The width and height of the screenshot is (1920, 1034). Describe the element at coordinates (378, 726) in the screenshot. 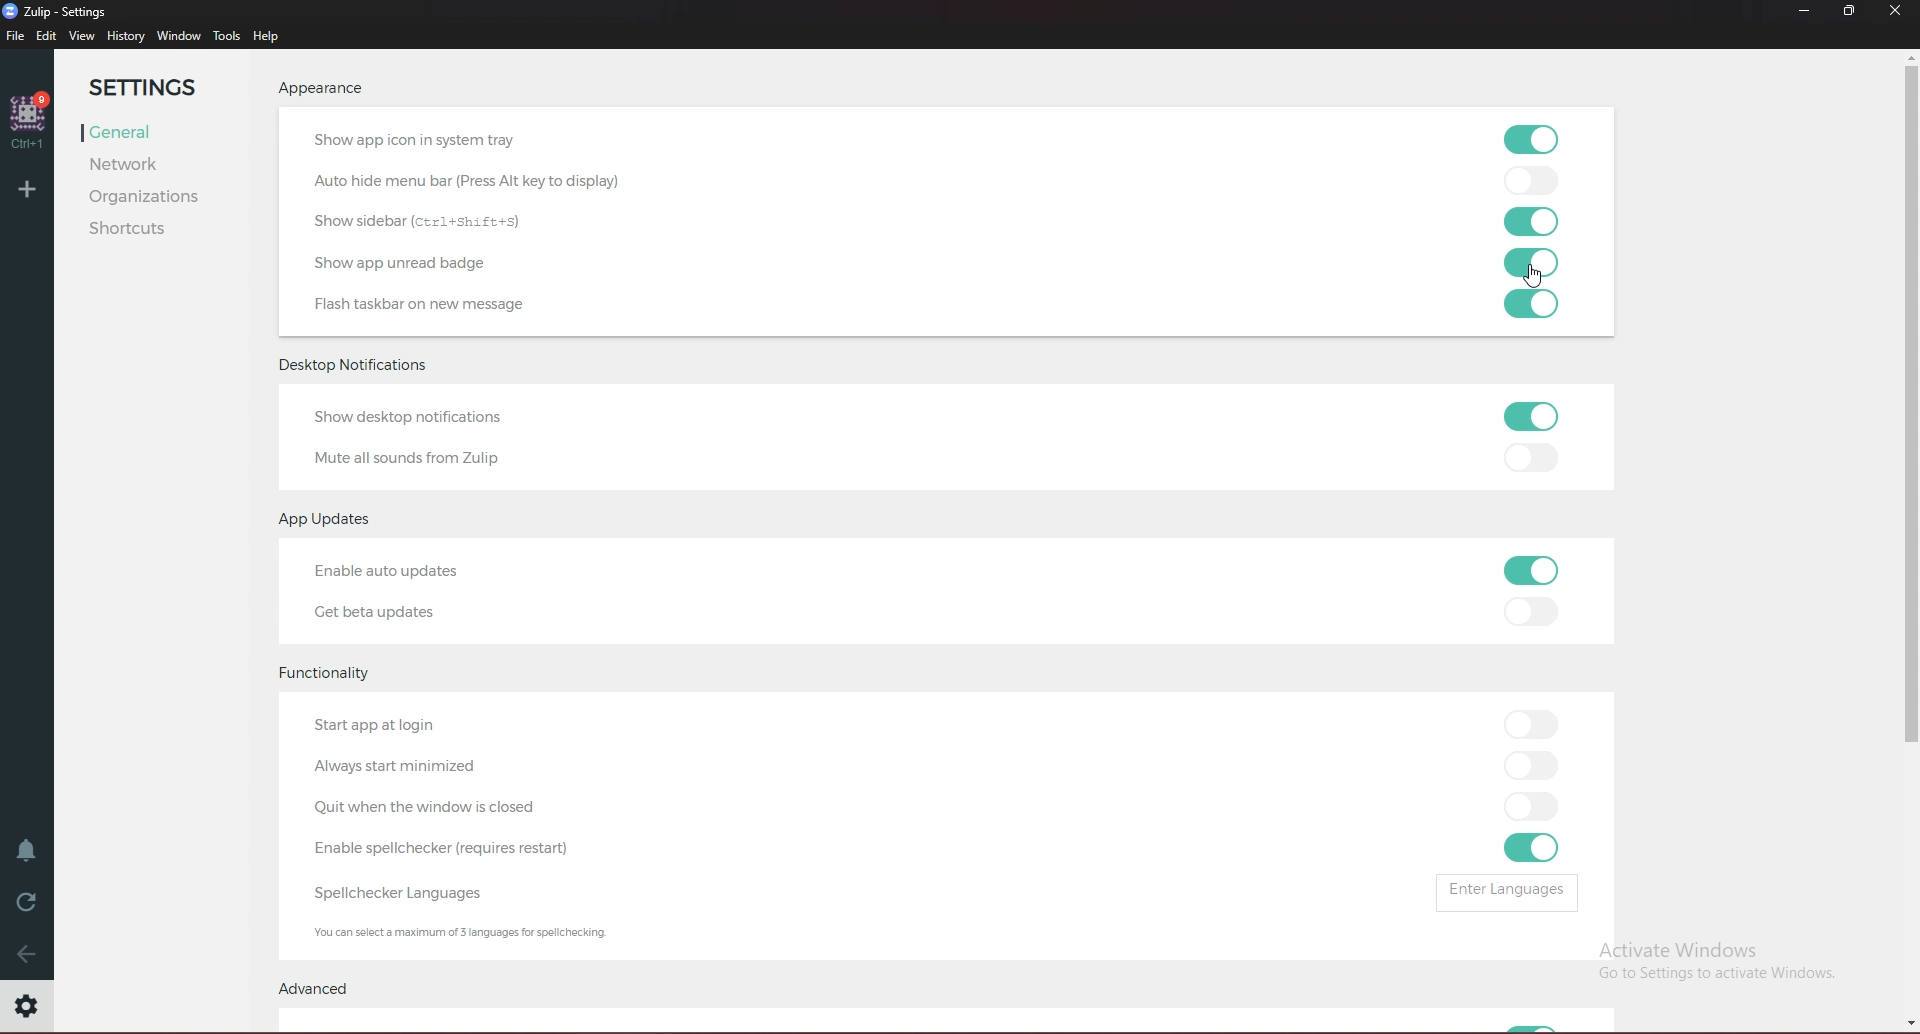

I see `start app at login` at that location.